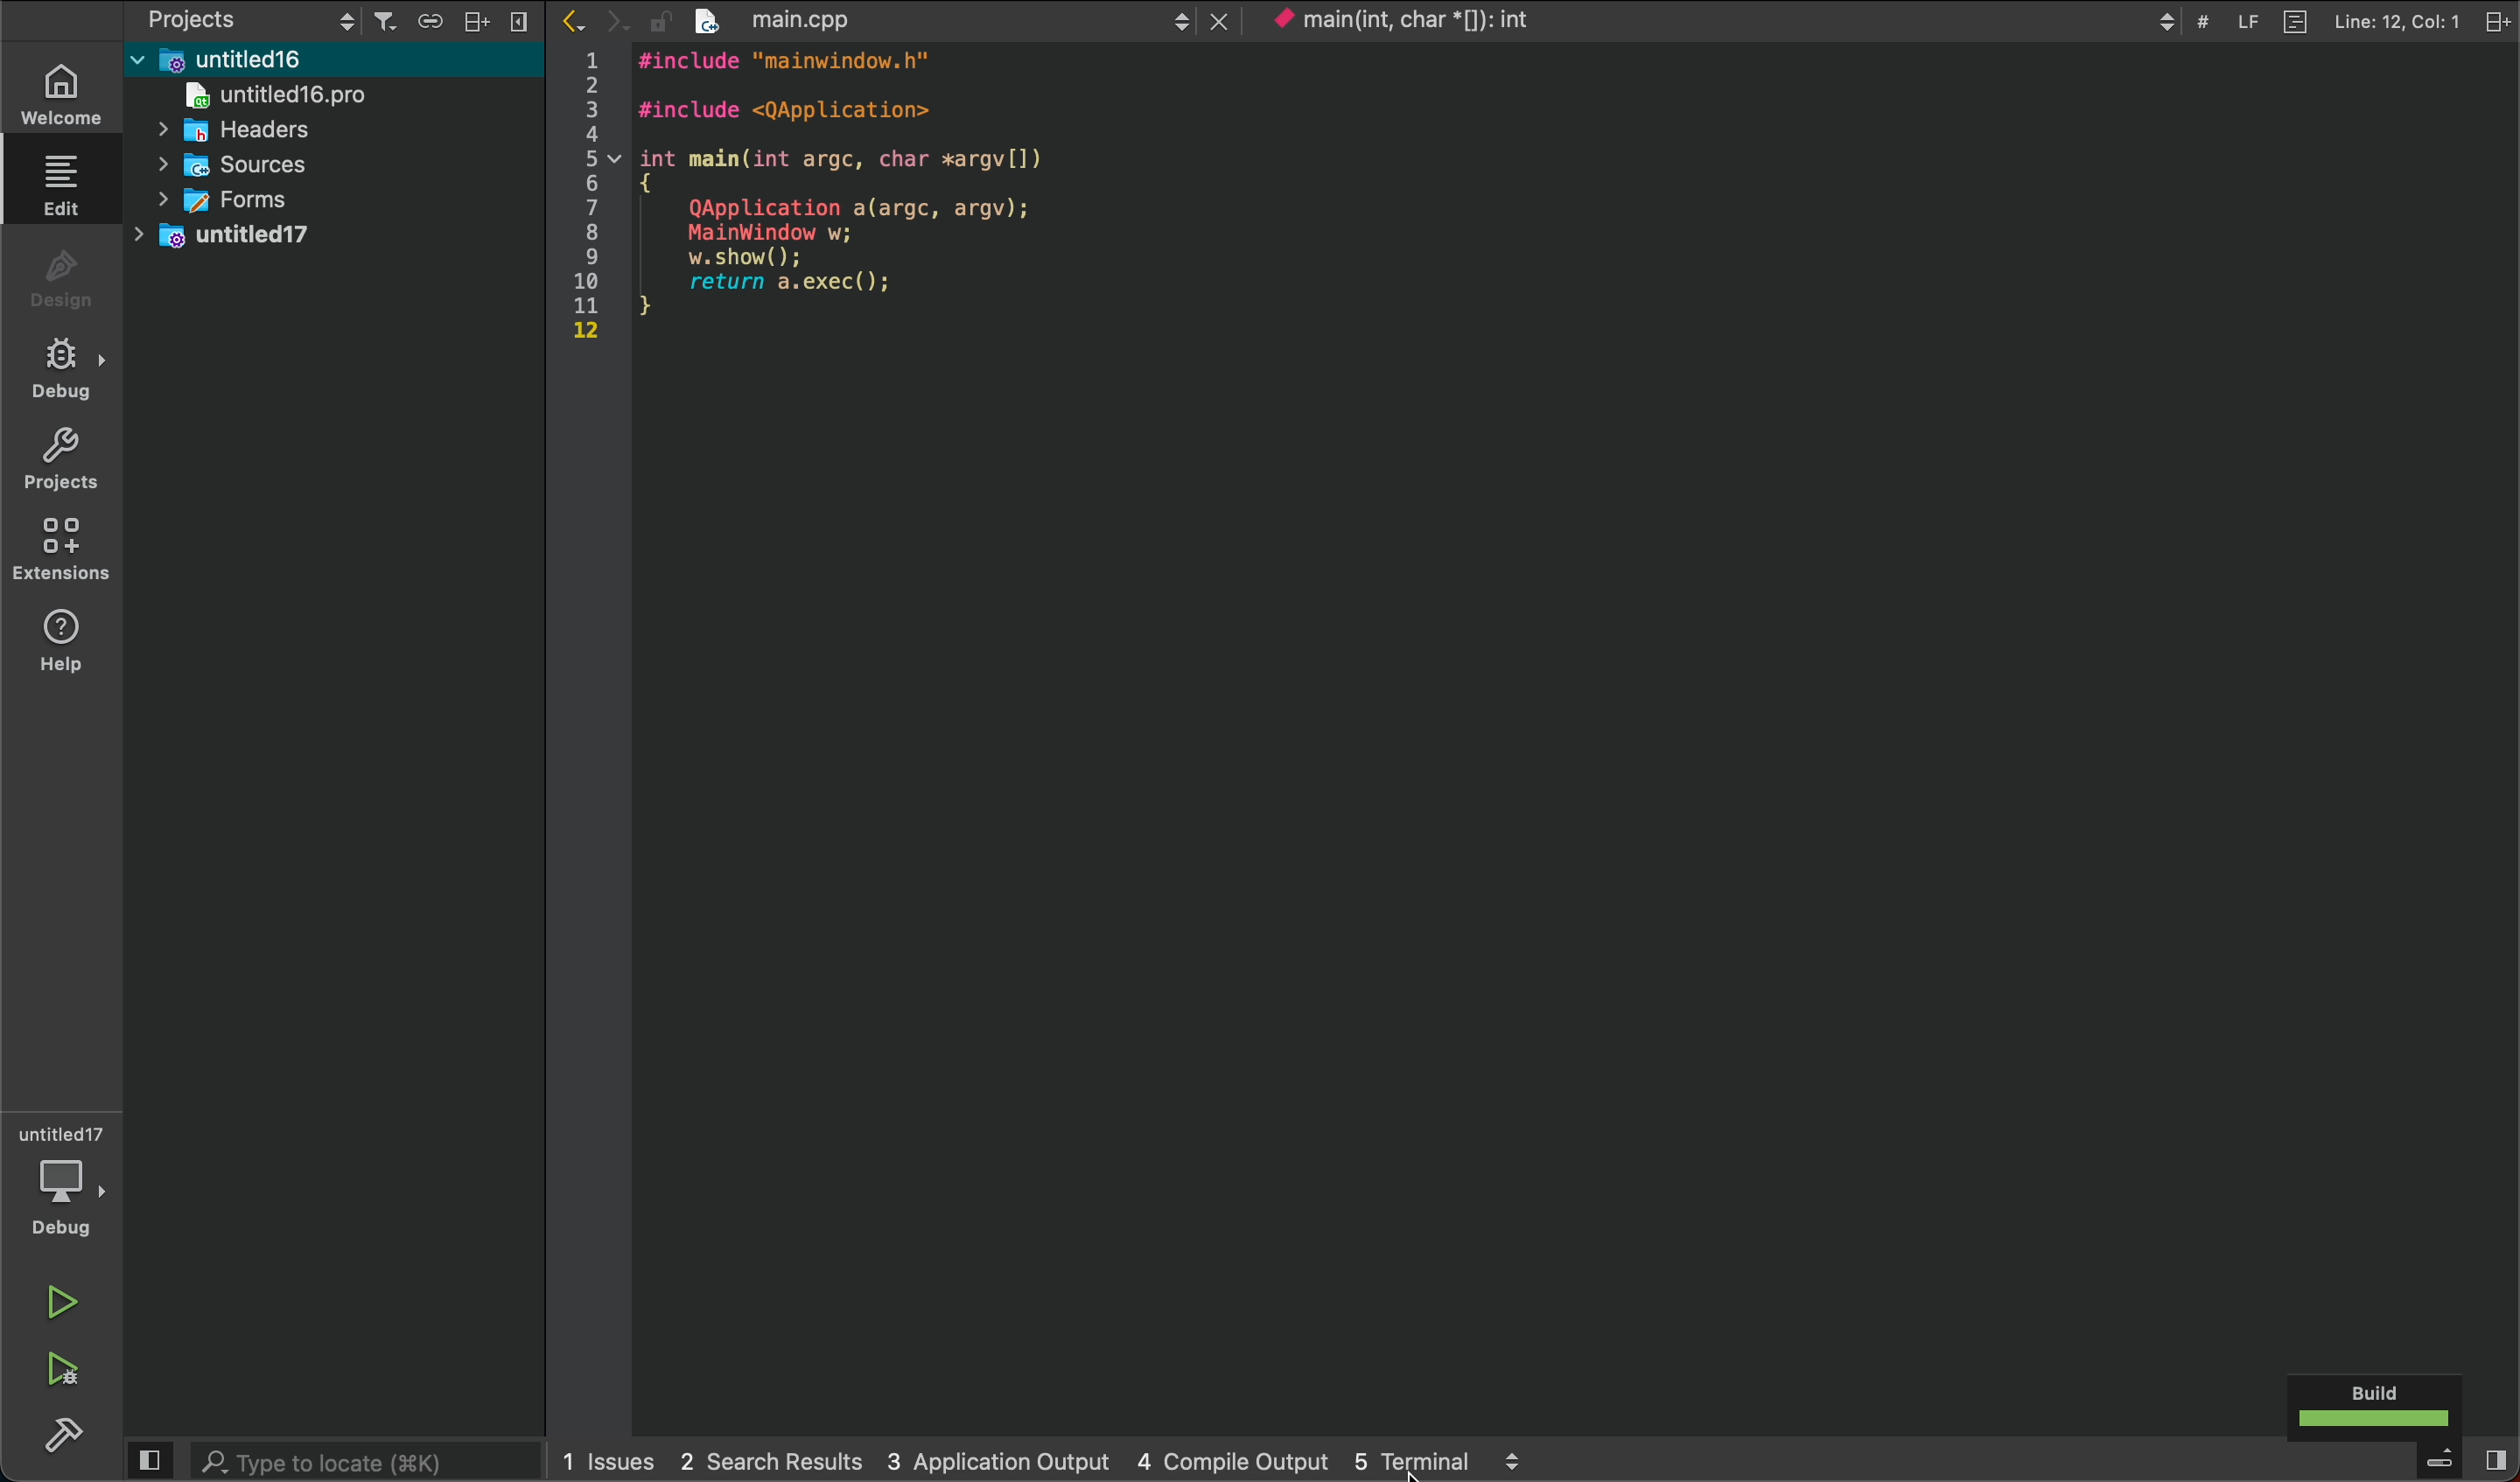  I want to click on close sidebar, so click(2493, 1460).